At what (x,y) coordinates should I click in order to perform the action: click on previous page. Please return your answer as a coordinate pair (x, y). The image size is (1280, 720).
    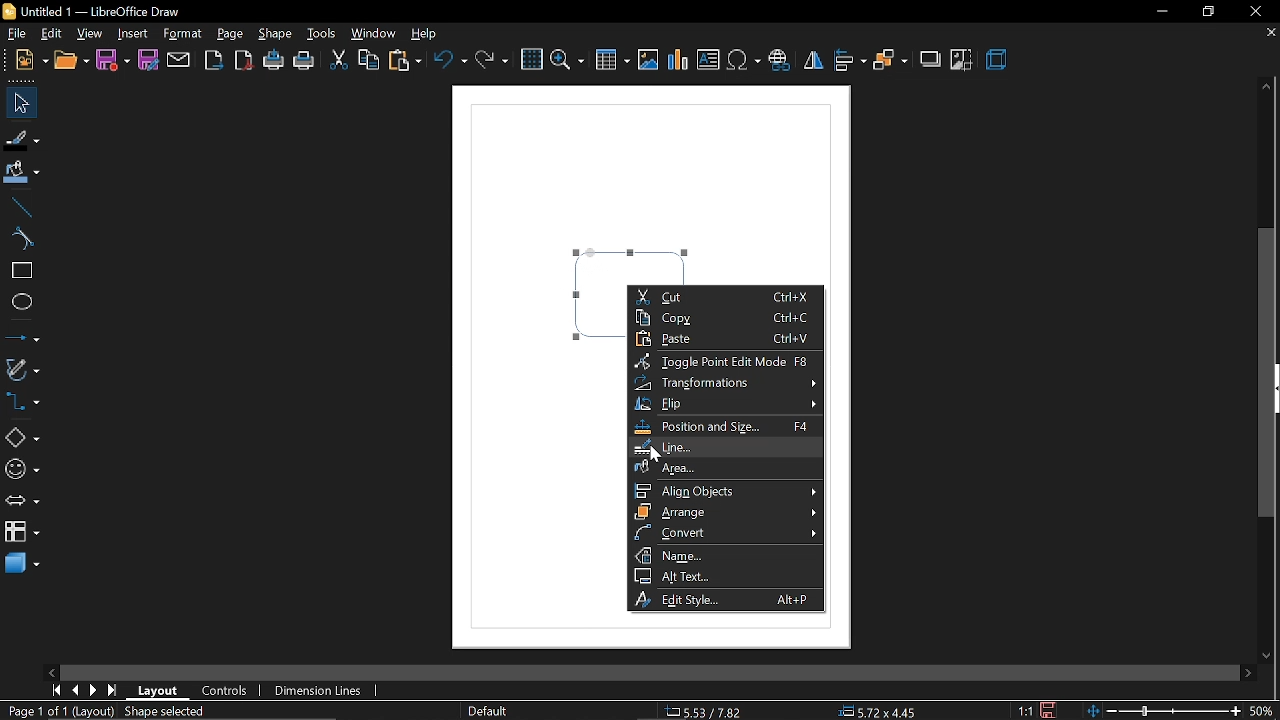
    Looking at the image, I should click on (75, 690).